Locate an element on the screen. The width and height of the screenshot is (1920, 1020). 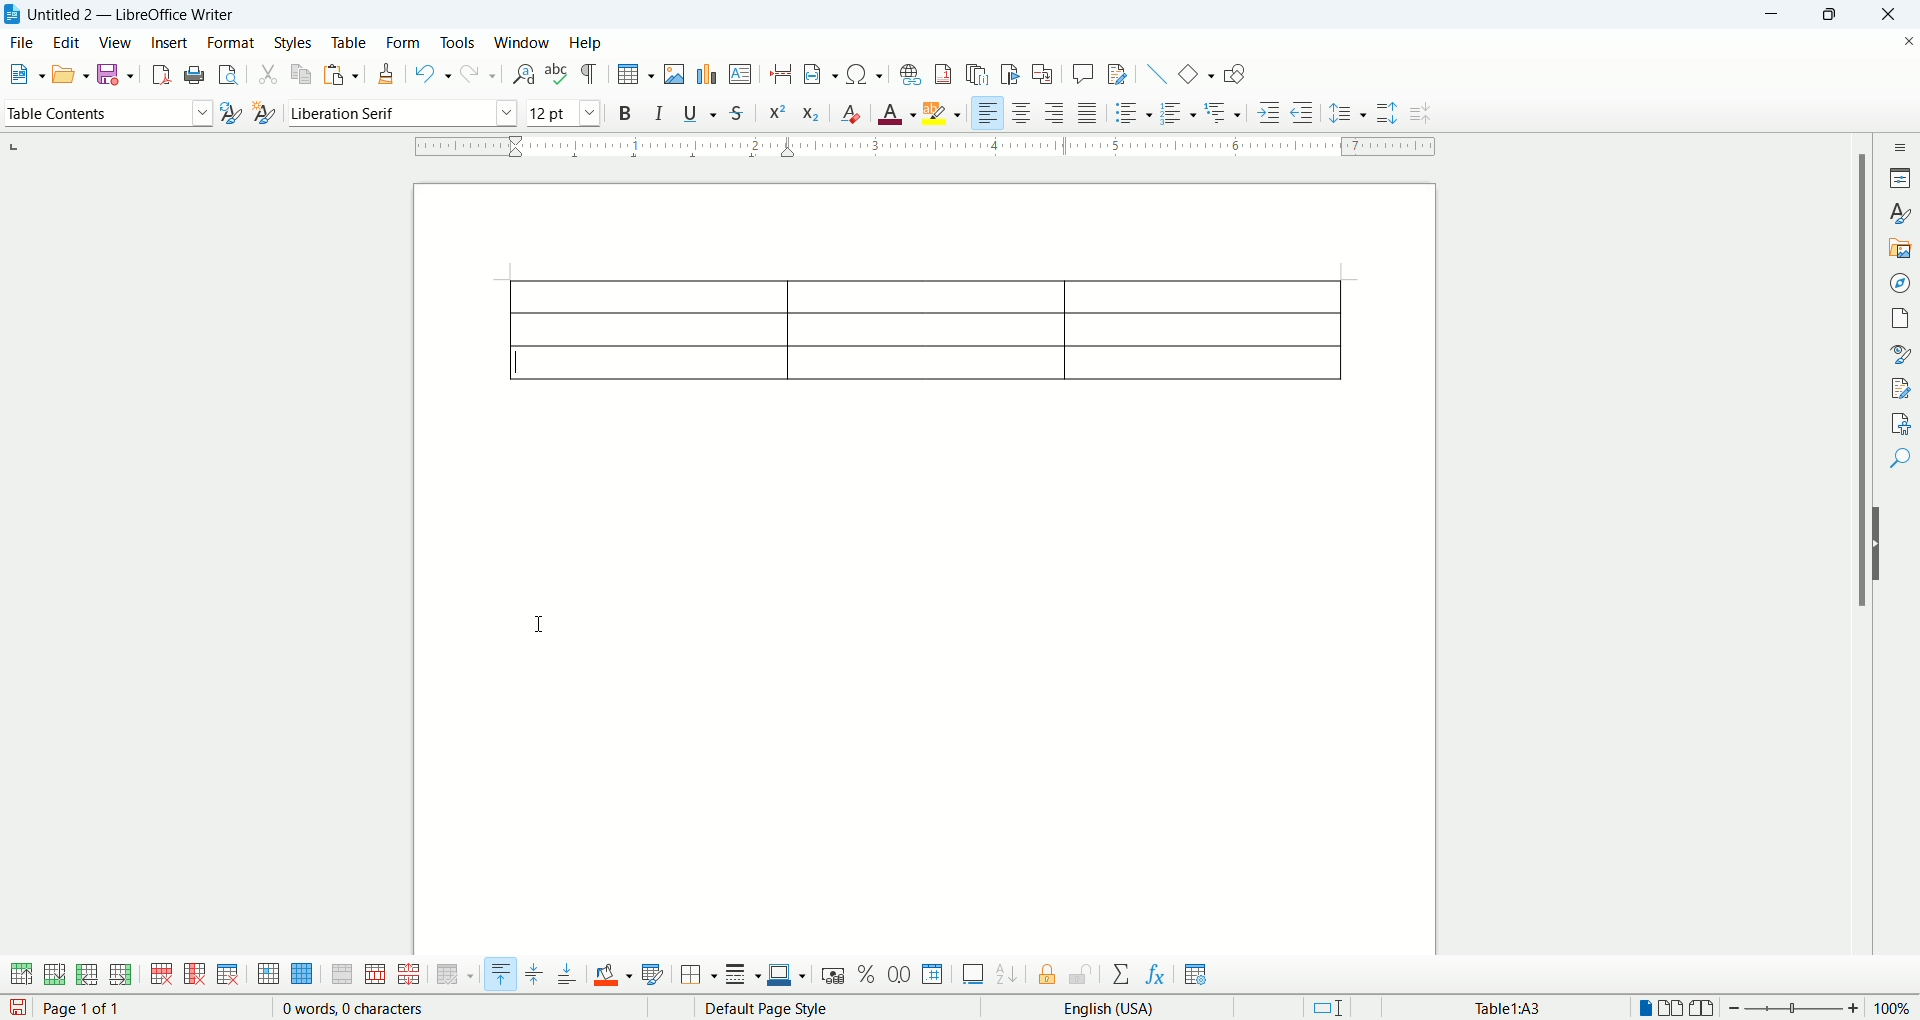
close is located at coordinates (1903, 42).